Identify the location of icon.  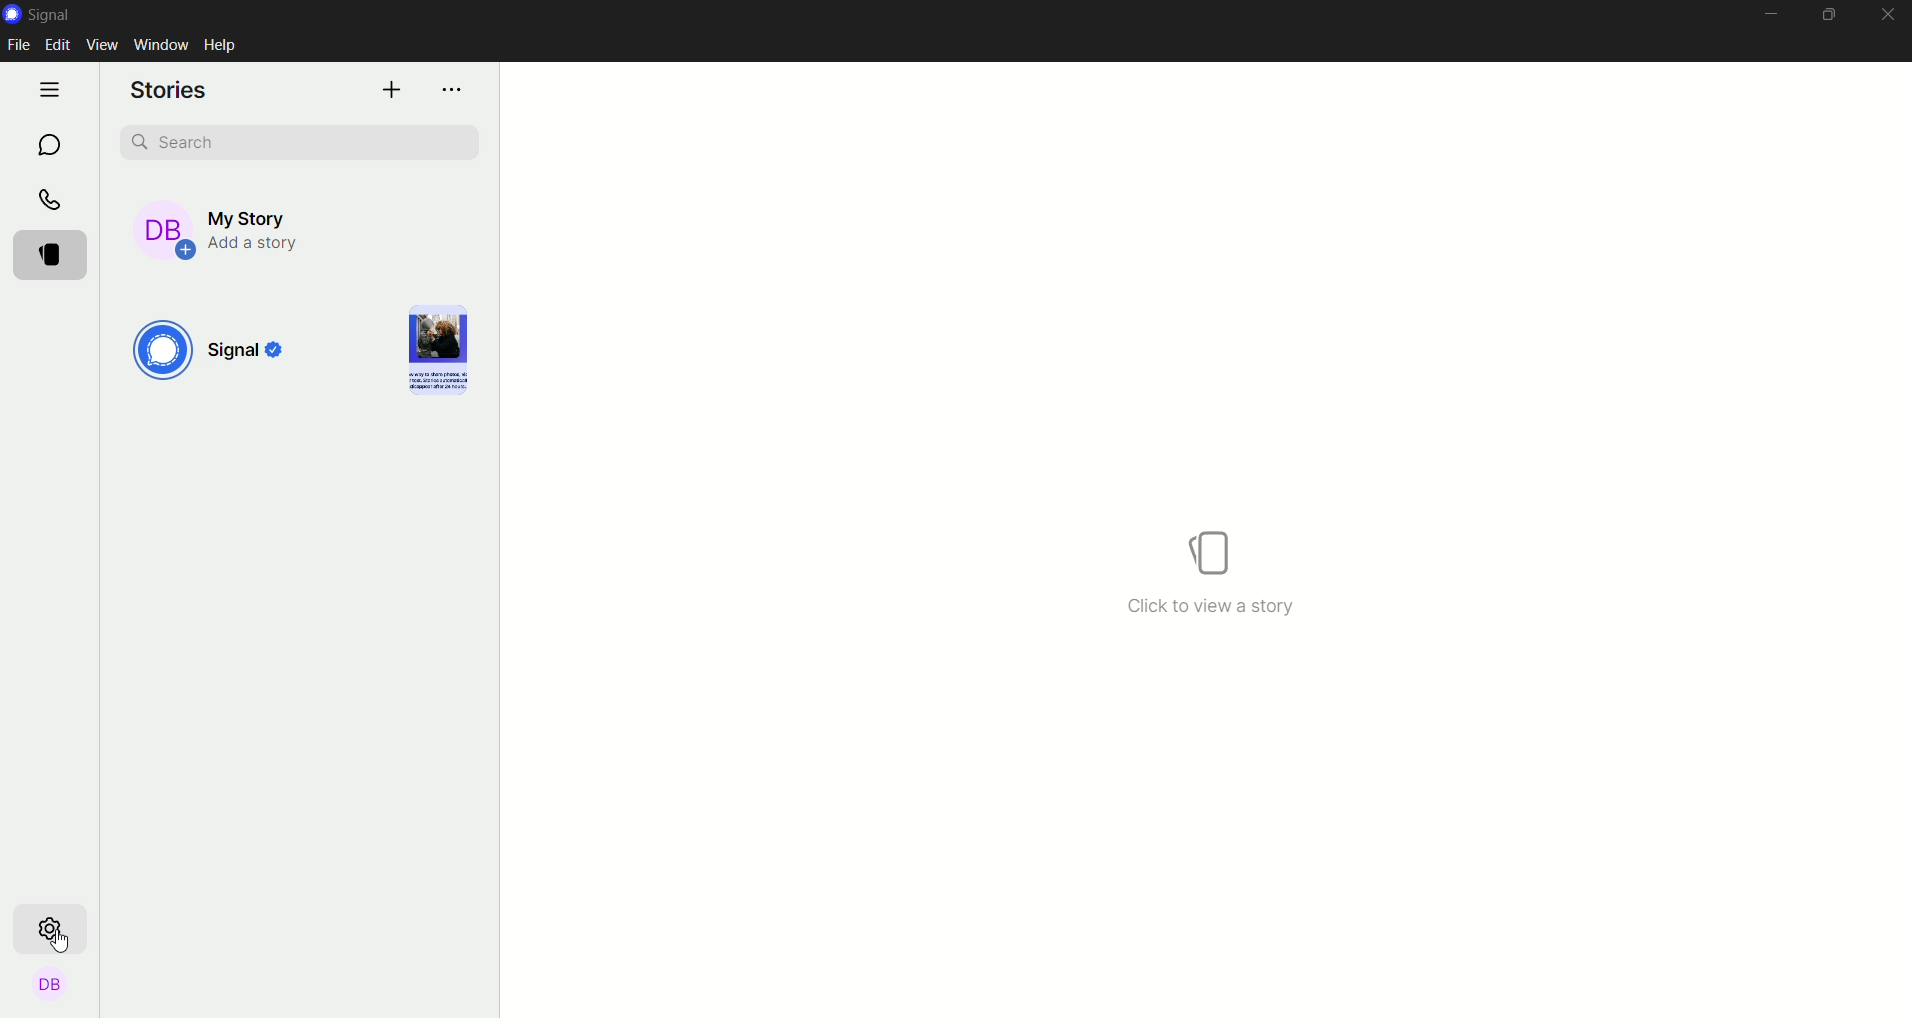
(1205, 549).